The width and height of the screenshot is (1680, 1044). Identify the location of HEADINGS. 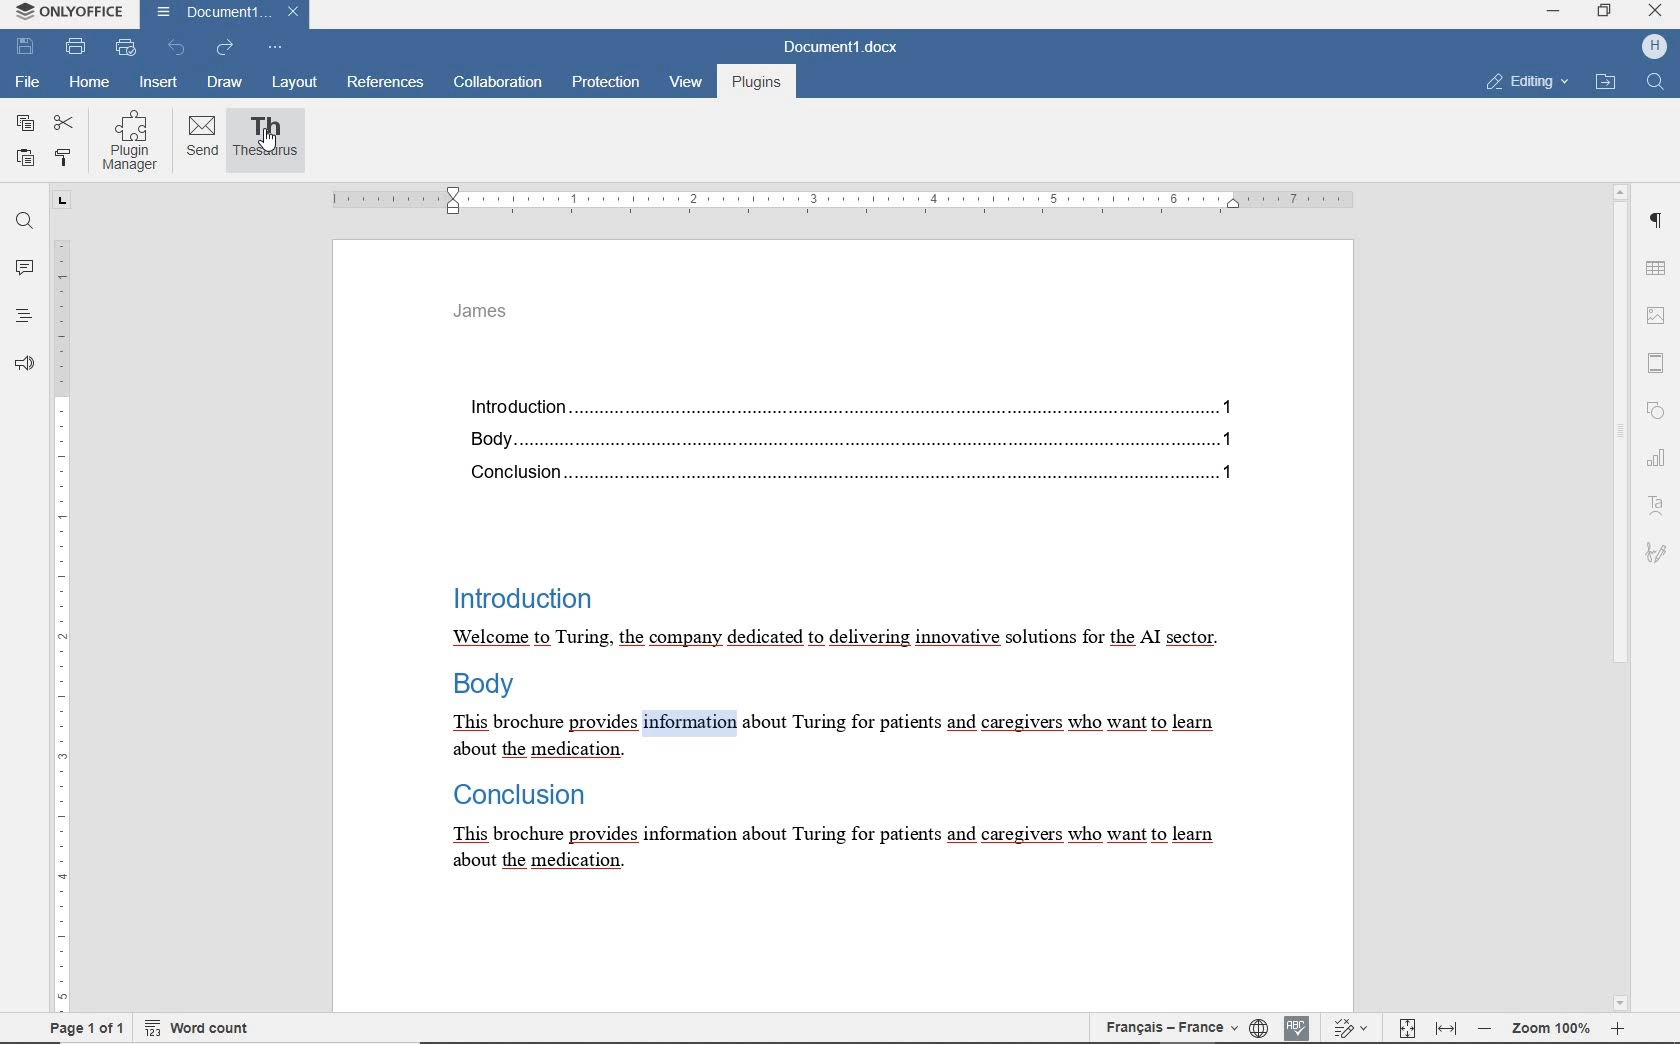
(22, 315).